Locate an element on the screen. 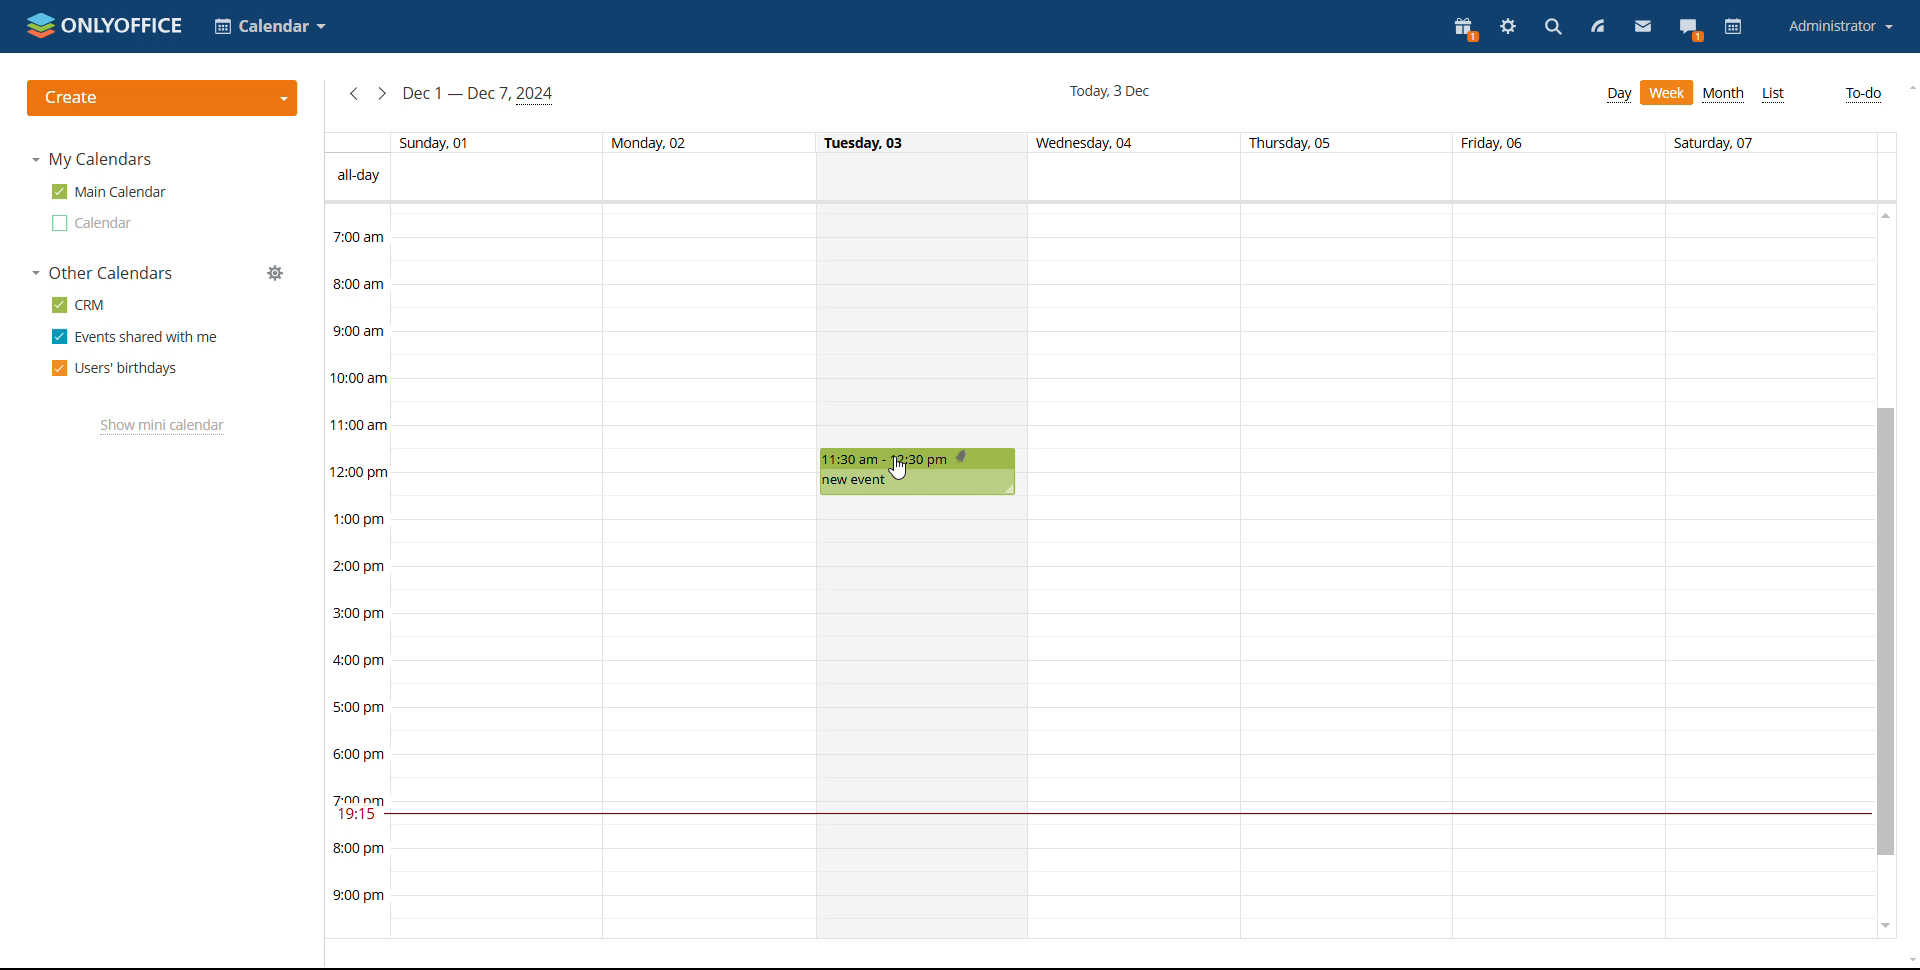  new event is located at coordinates (850, 480).